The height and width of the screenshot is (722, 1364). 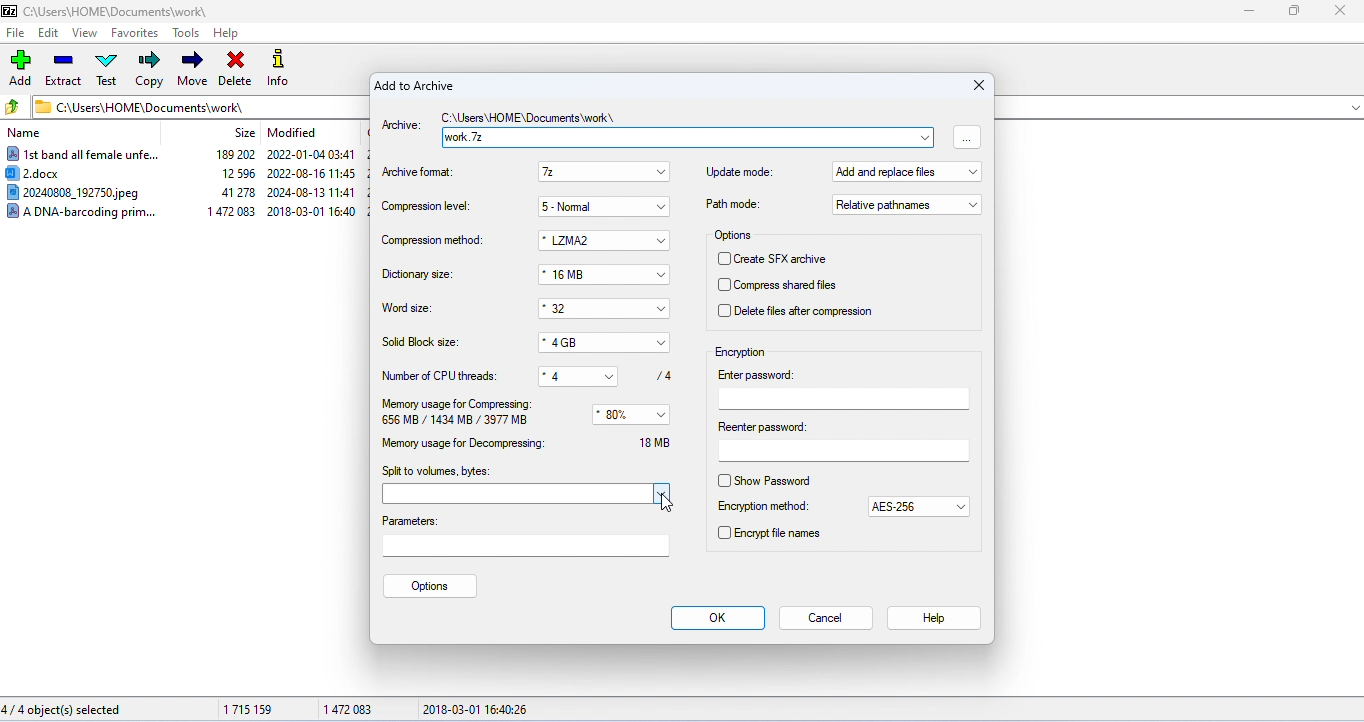 What do you see at coordinates (1292, 12) in the screenshot?
I see `maximize` at bounding box center [1292, 12].